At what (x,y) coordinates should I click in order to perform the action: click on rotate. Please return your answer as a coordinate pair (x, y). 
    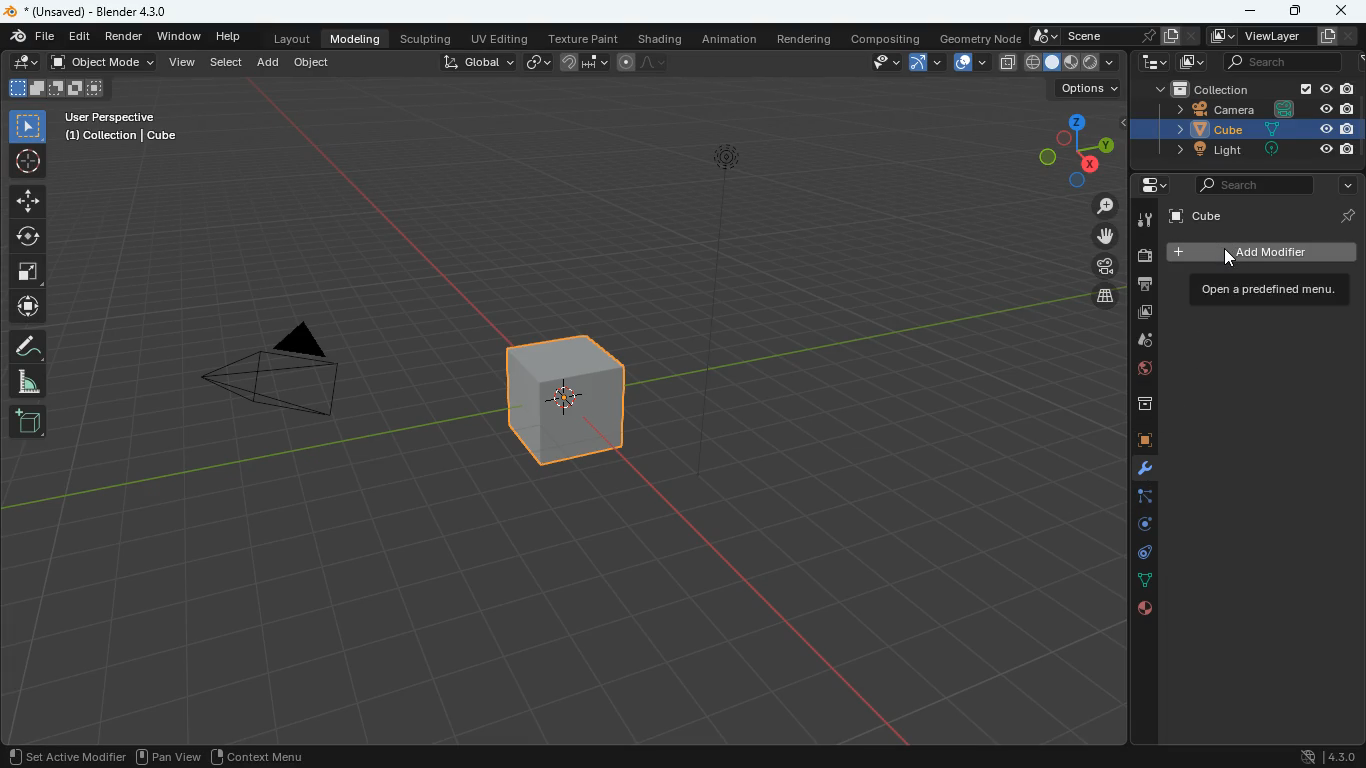
    Looking at the image, I should click on (1141, 528).